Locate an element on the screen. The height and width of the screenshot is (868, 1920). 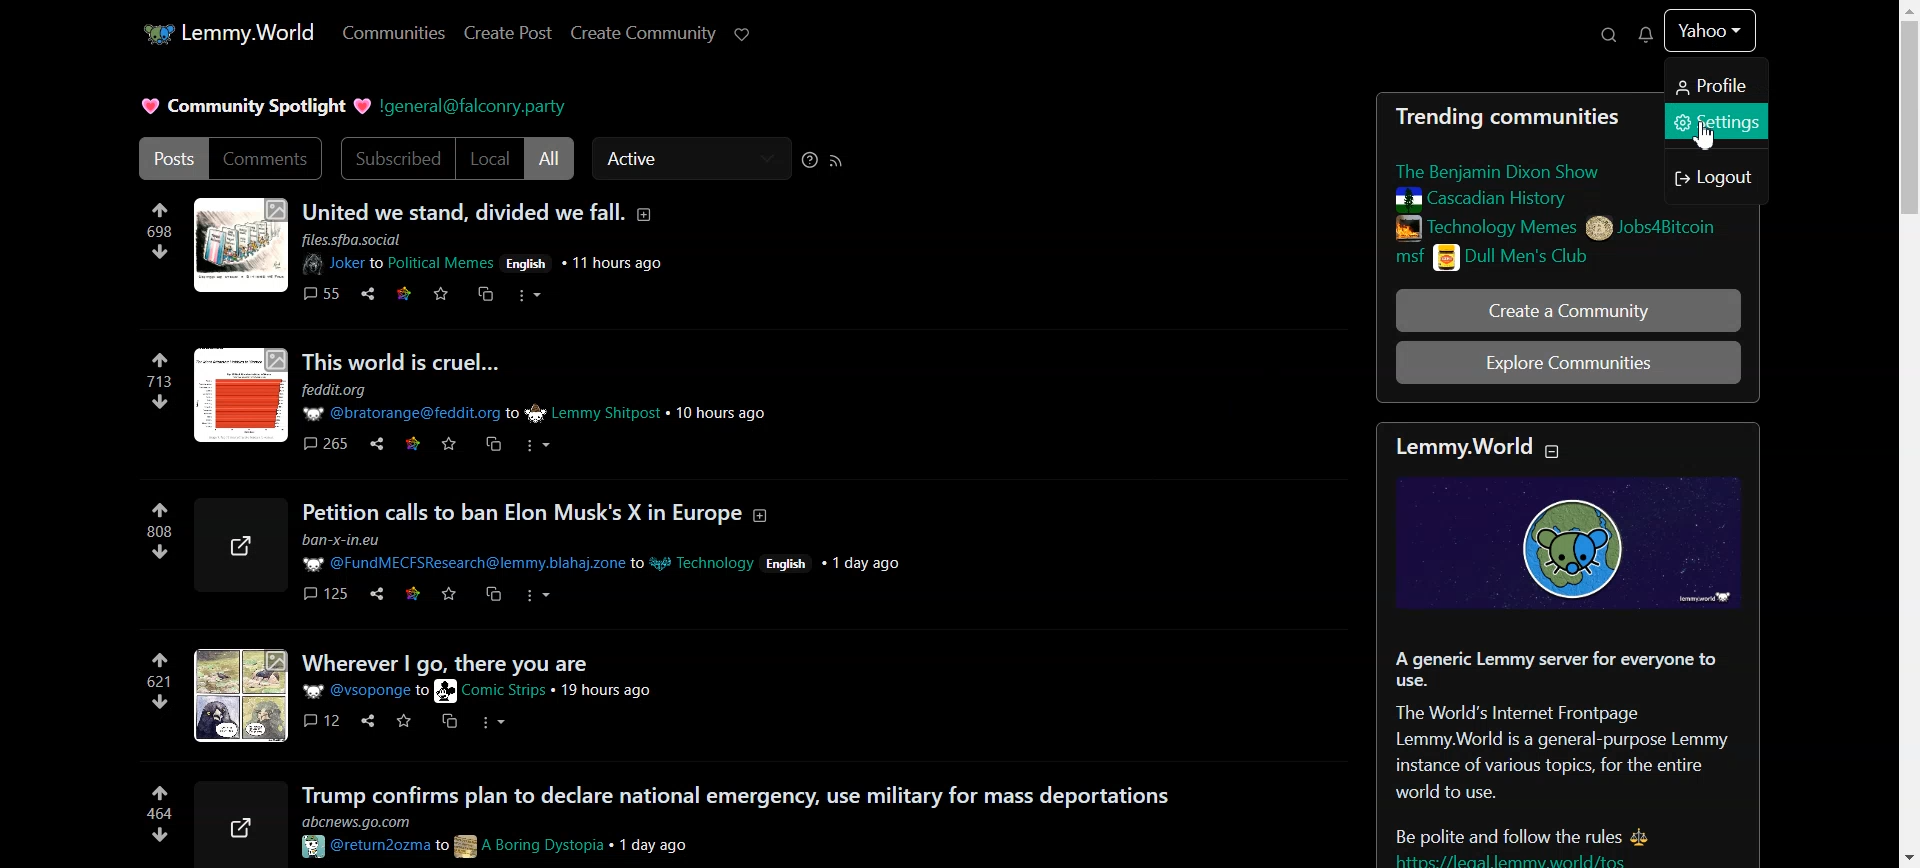
star is located at coordinates (450, 447).